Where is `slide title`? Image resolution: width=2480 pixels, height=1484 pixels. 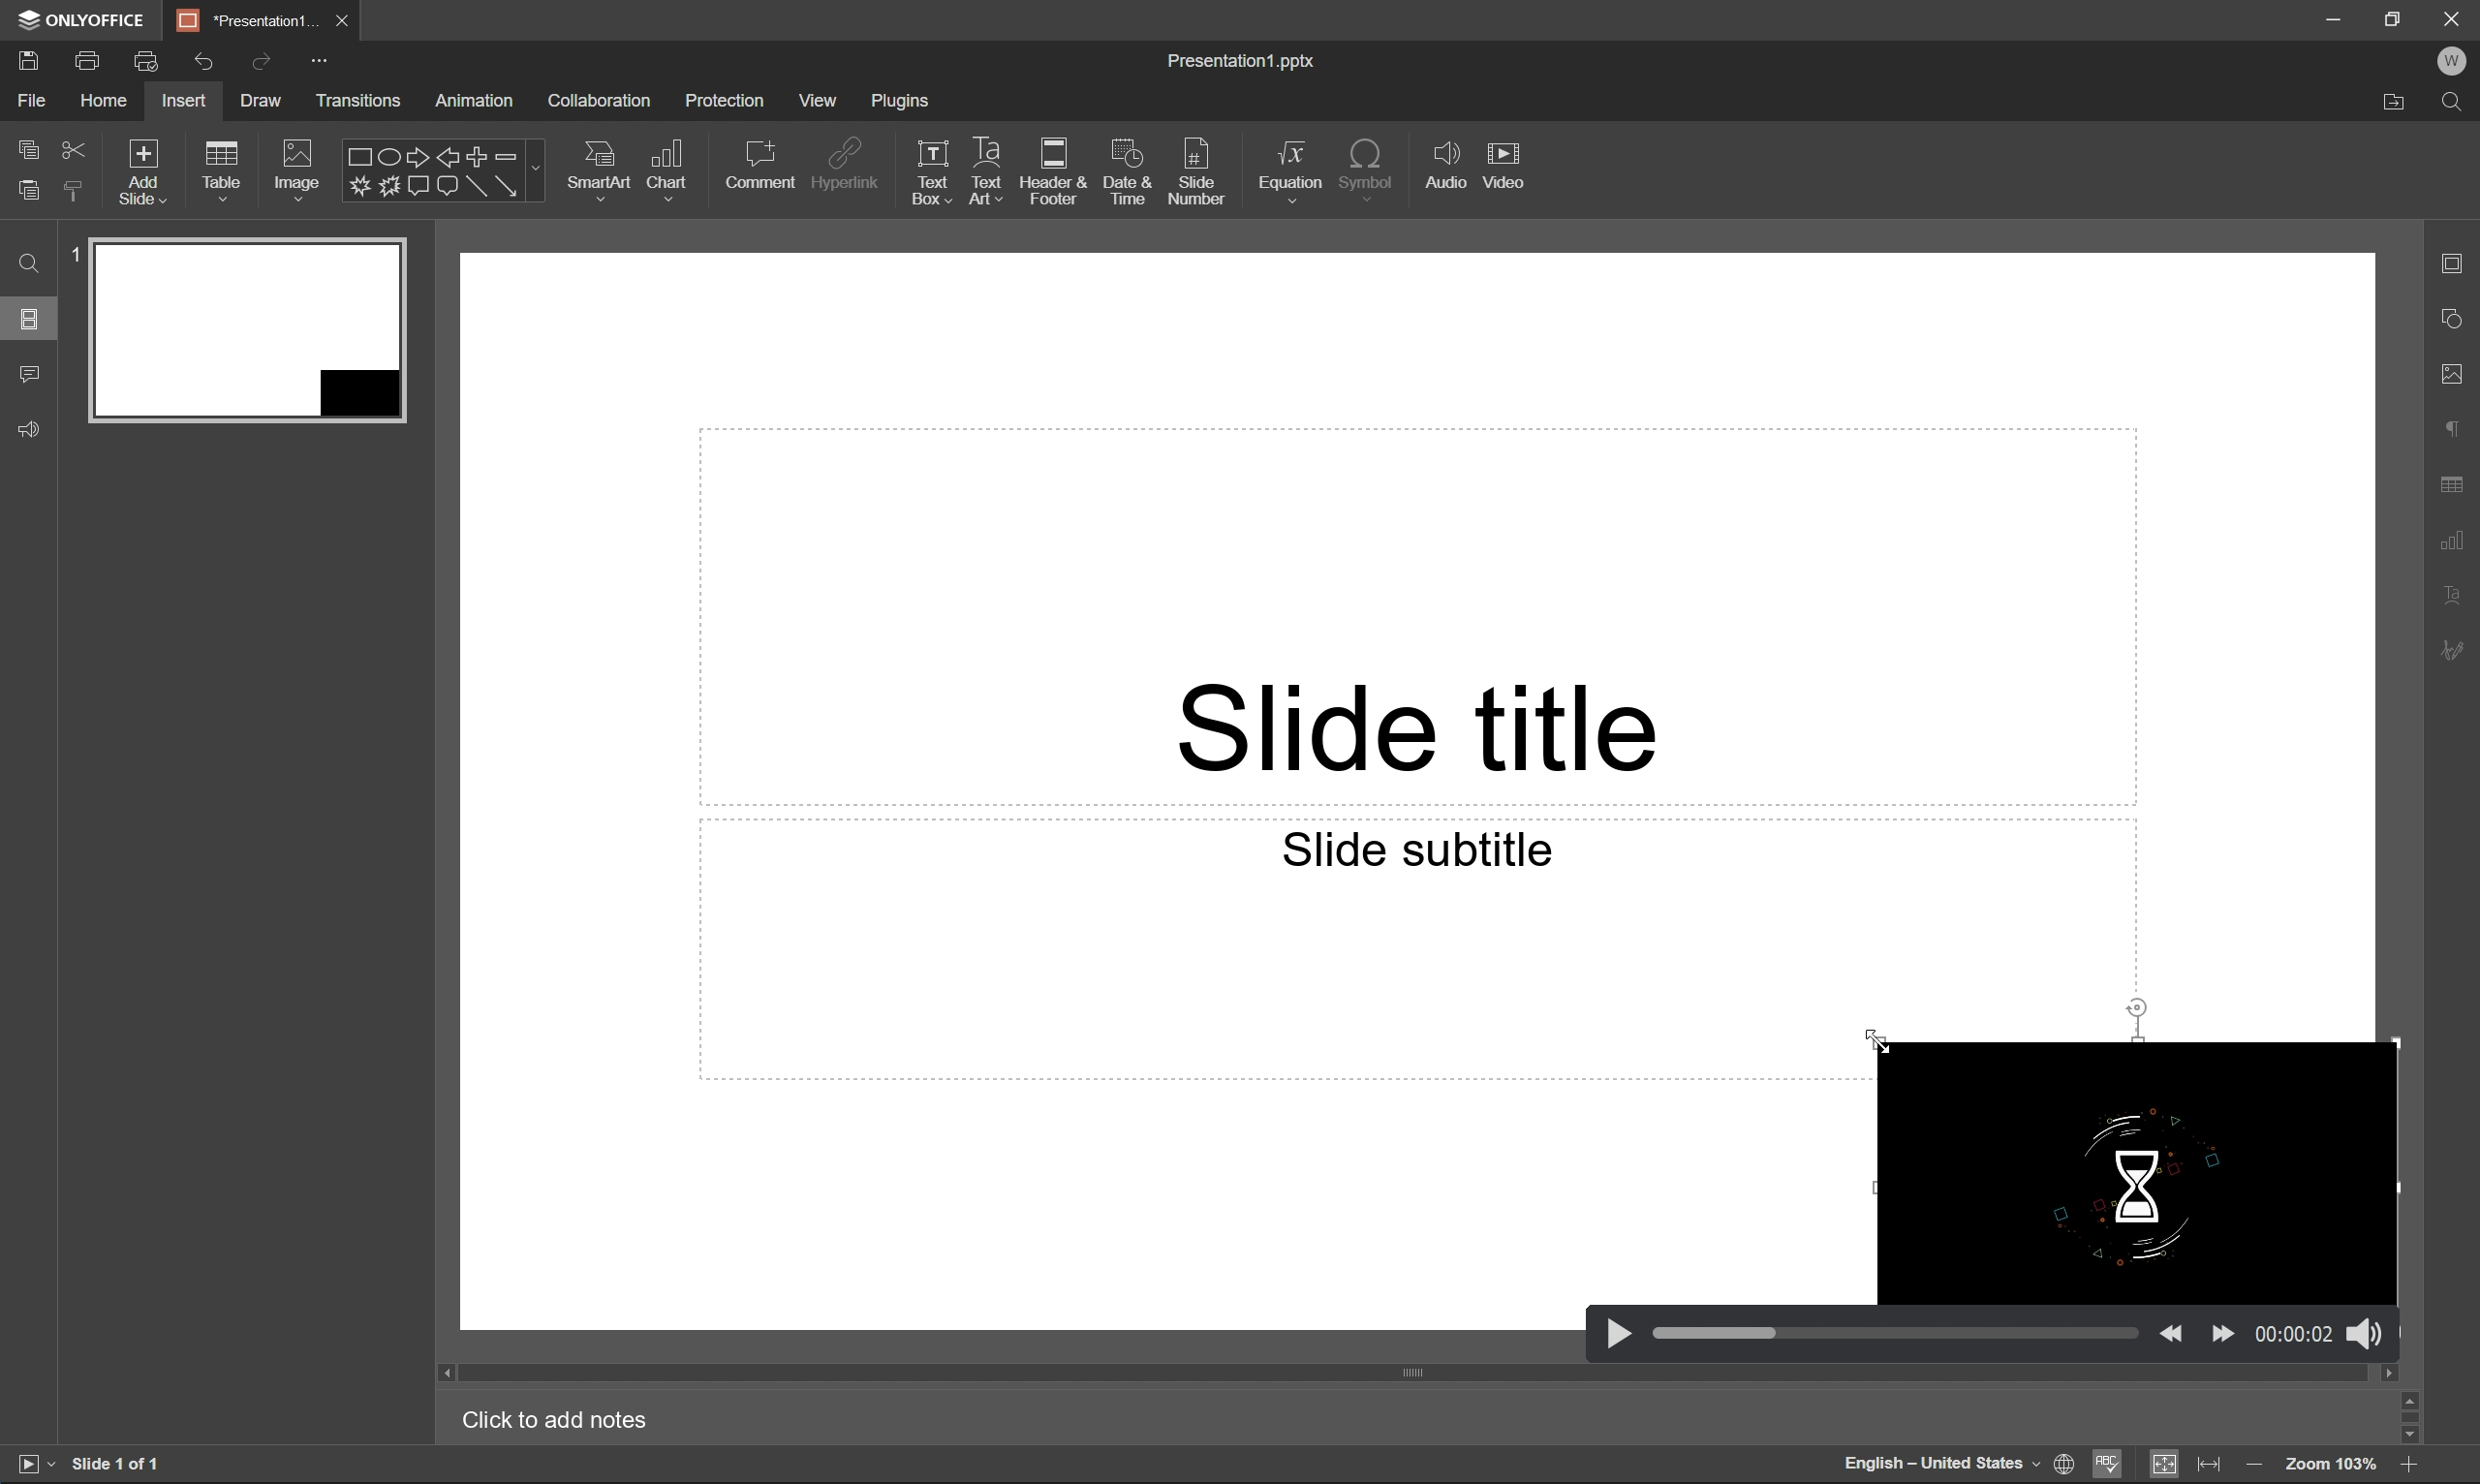 slide title is located at coordinates (1403, 717).